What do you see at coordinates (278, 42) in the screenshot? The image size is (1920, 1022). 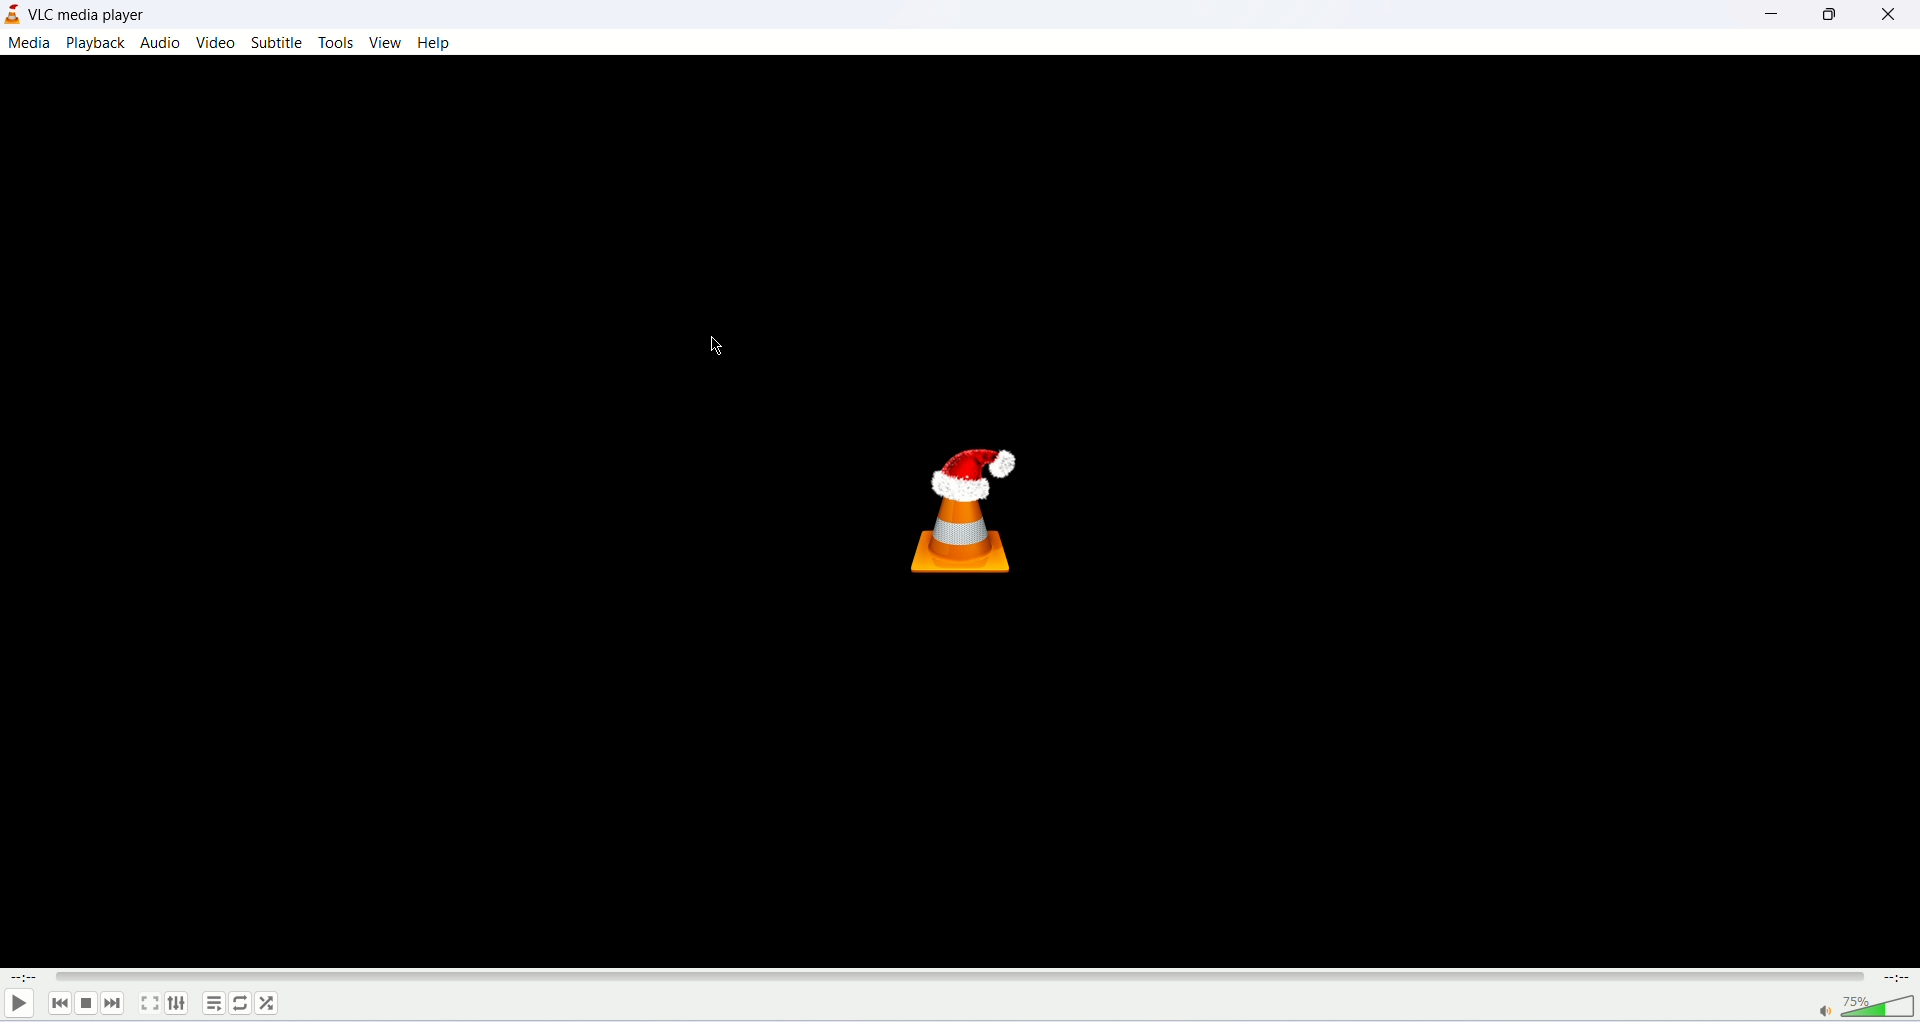 I see `subtitle` at bounding box center [278, 42].